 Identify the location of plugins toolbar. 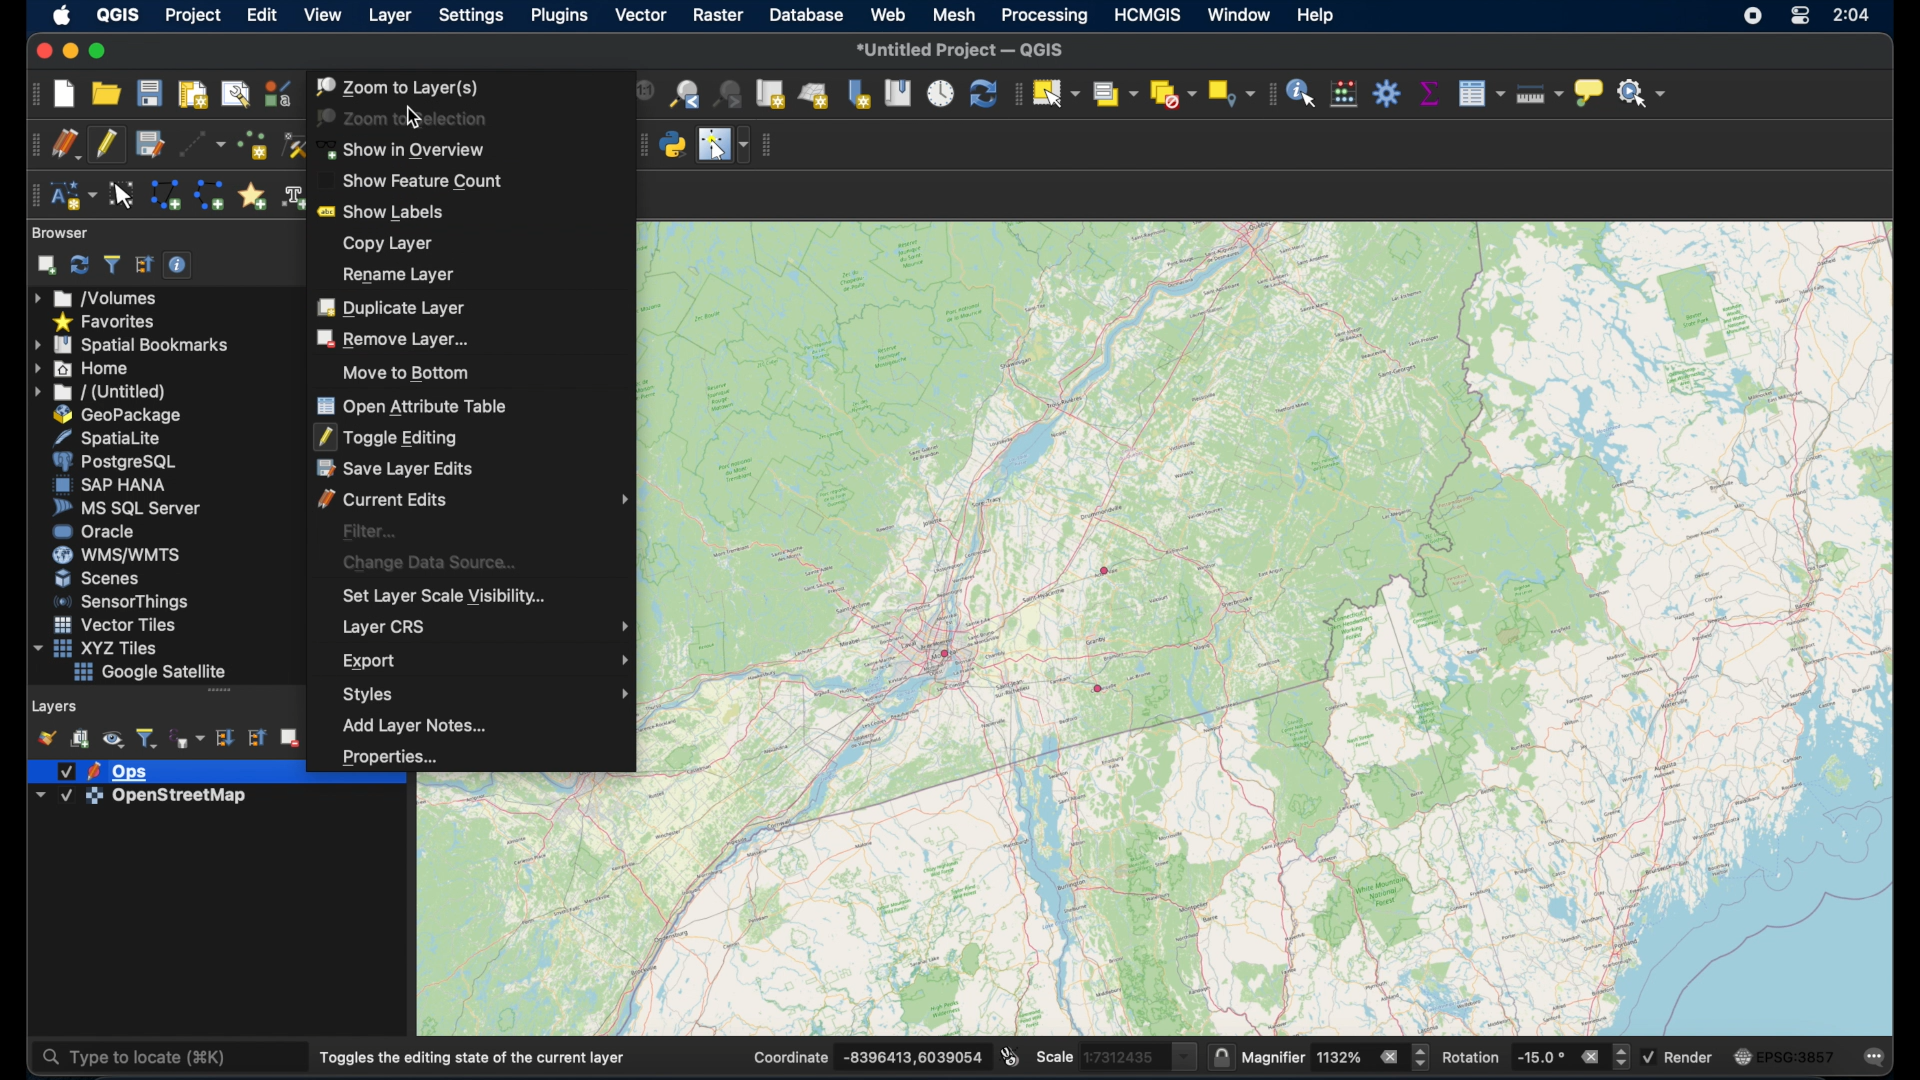
(638, 145).